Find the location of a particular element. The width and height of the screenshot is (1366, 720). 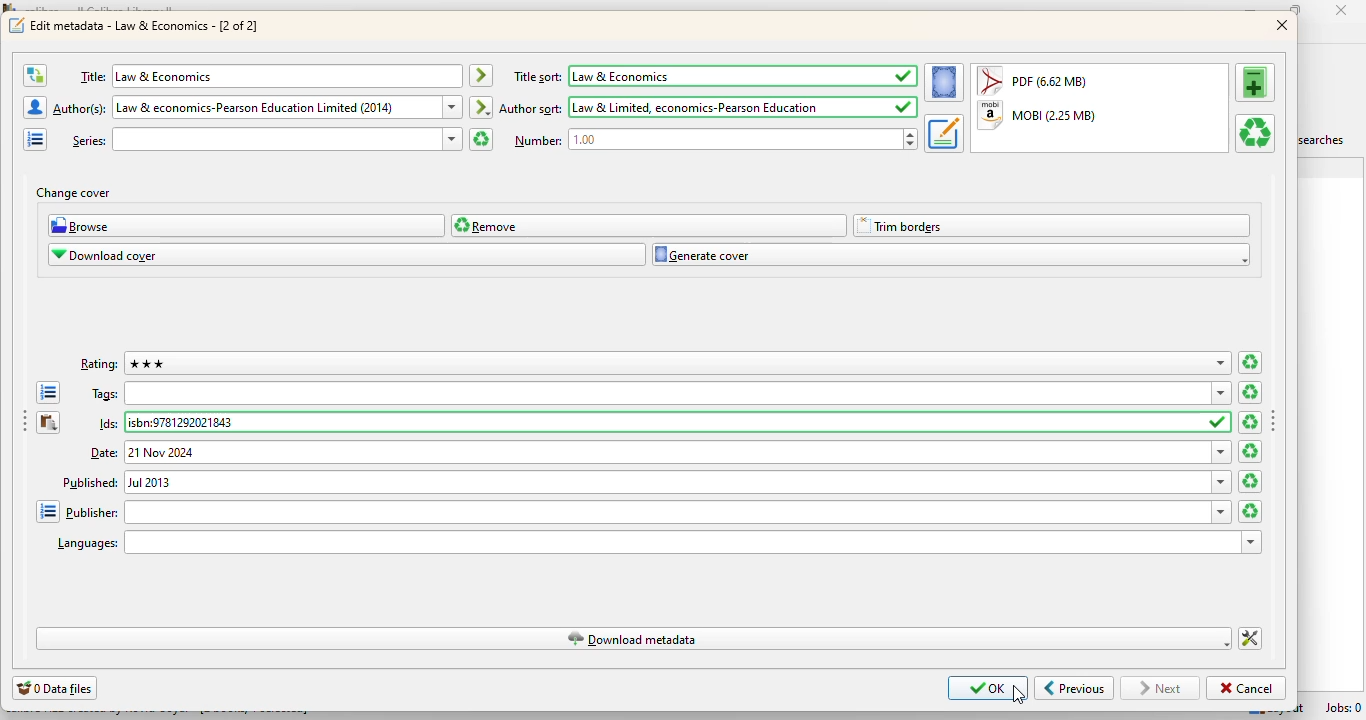

clear date is located at coordinates (1251, 452).